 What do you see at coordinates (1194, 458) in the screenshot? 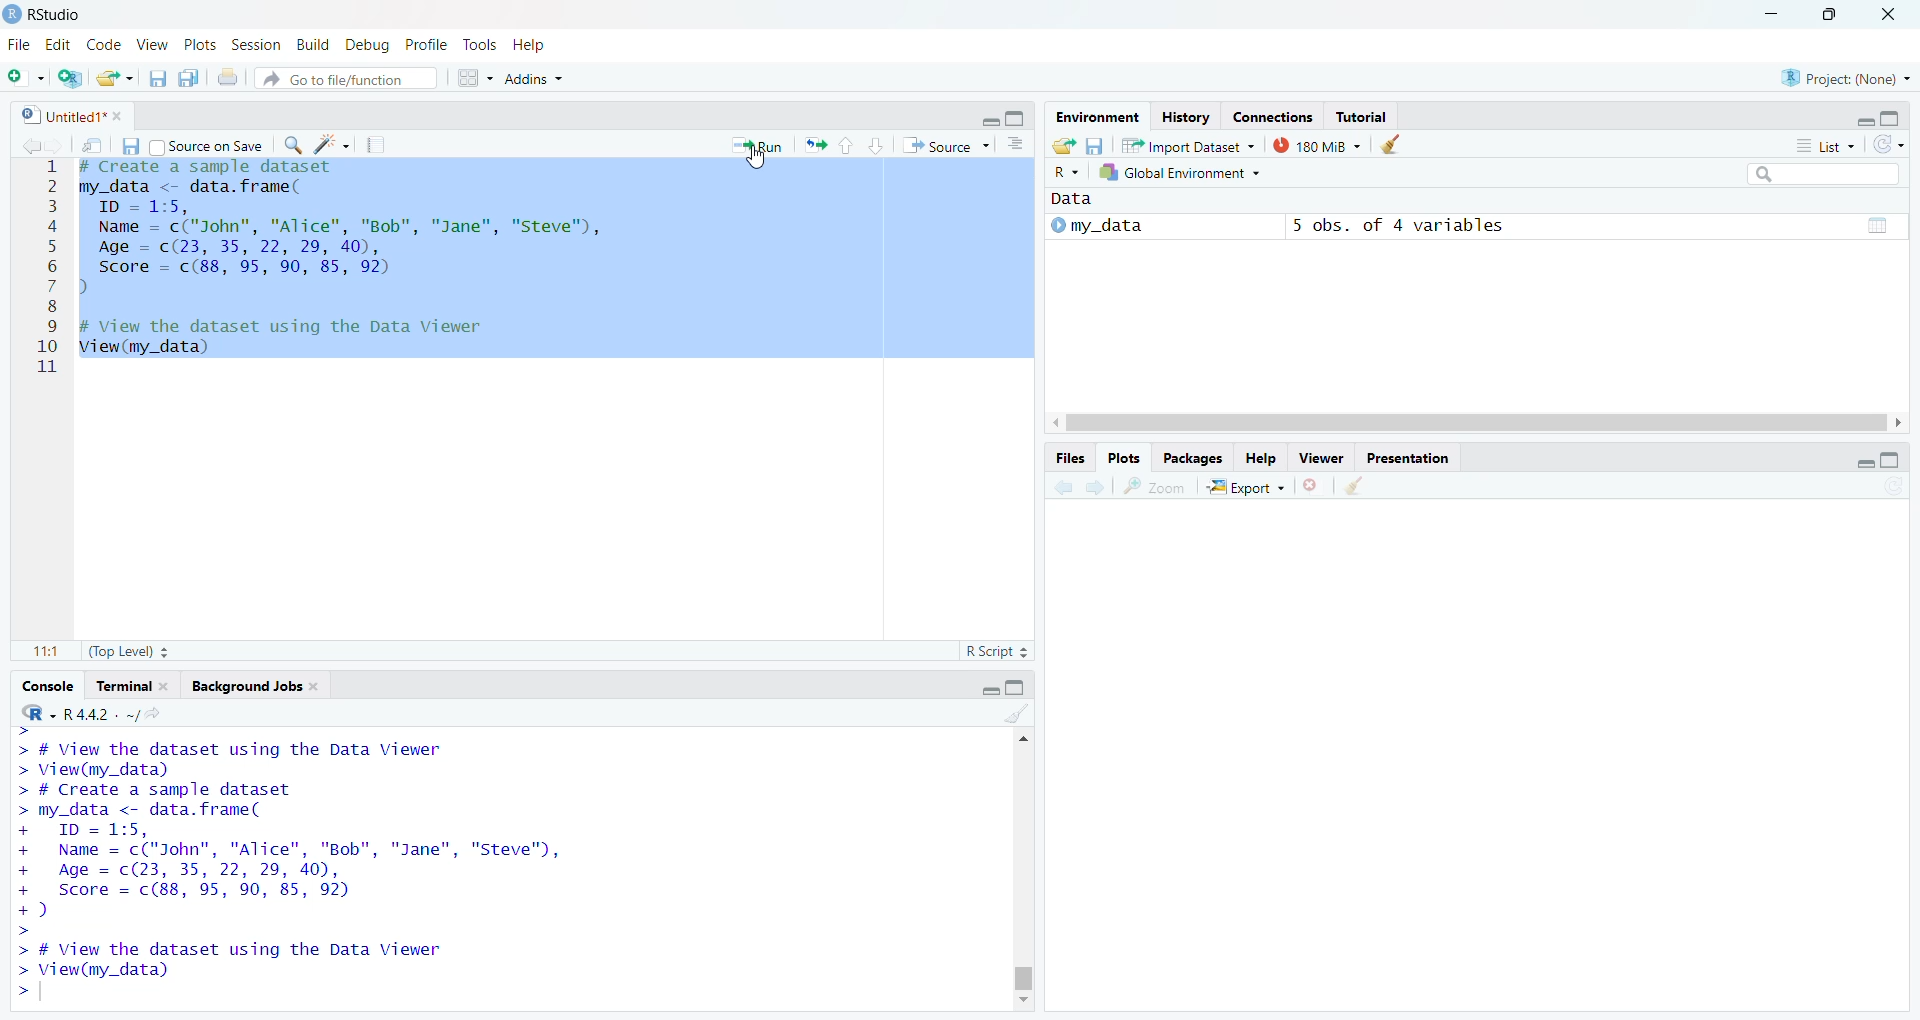
I see `Packages` at bounding box center [1194, 458].